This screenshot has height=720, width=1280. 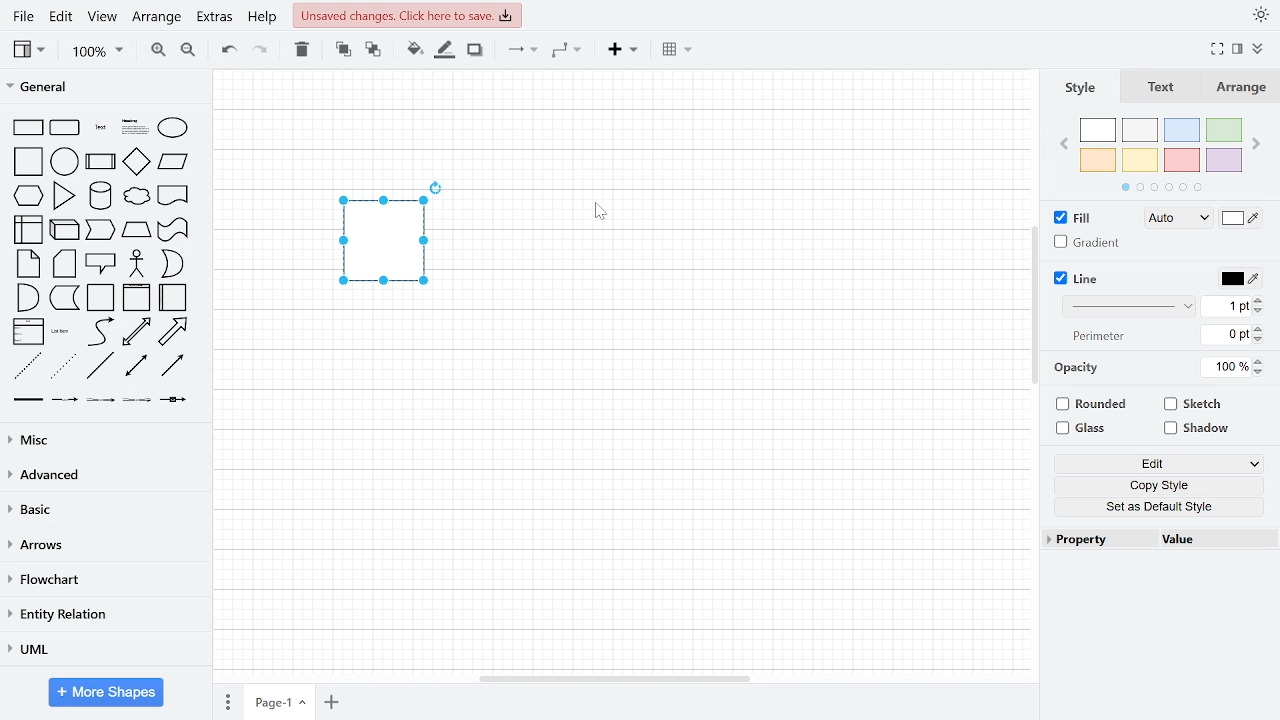 What do you see at coordinates (65, 194) in the screenshot?
I see `triangle` at bounding box center [65, 194].